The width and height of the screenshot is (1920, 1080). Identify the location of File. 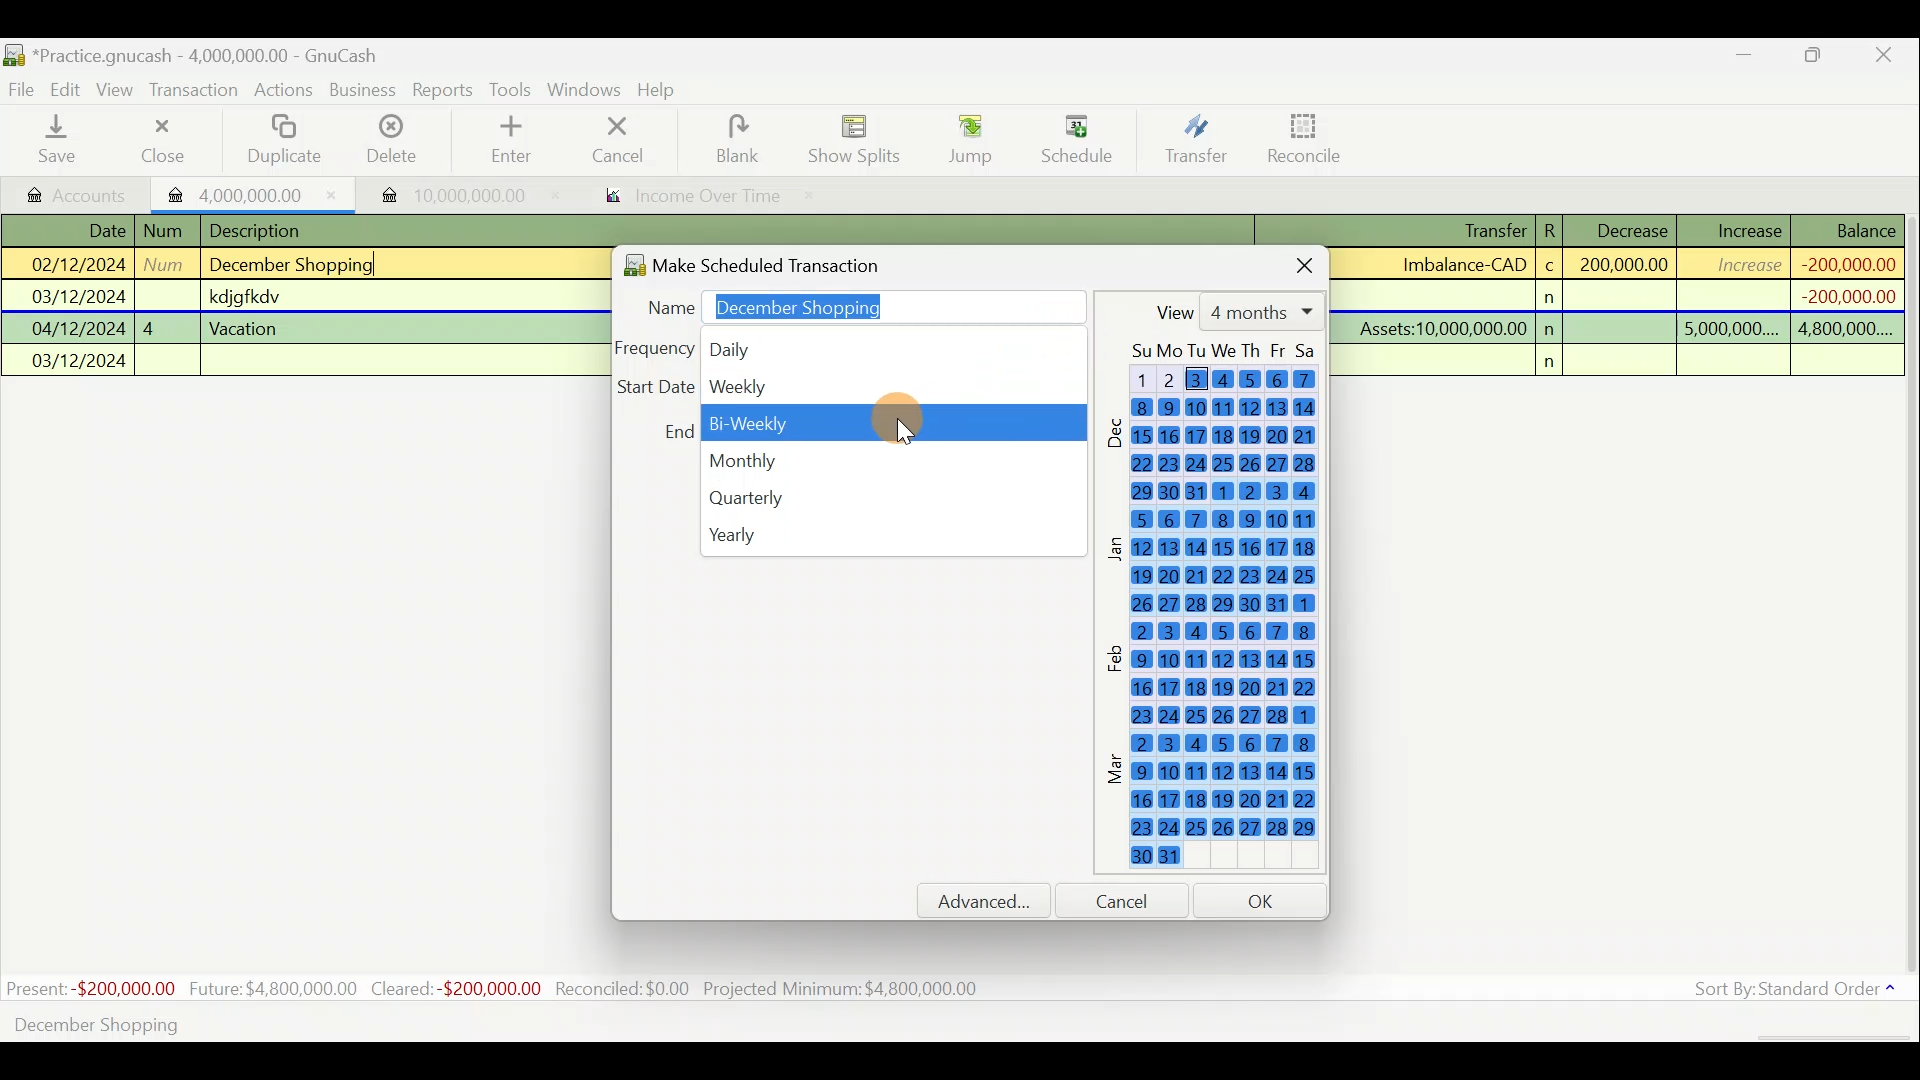
(23, 90).